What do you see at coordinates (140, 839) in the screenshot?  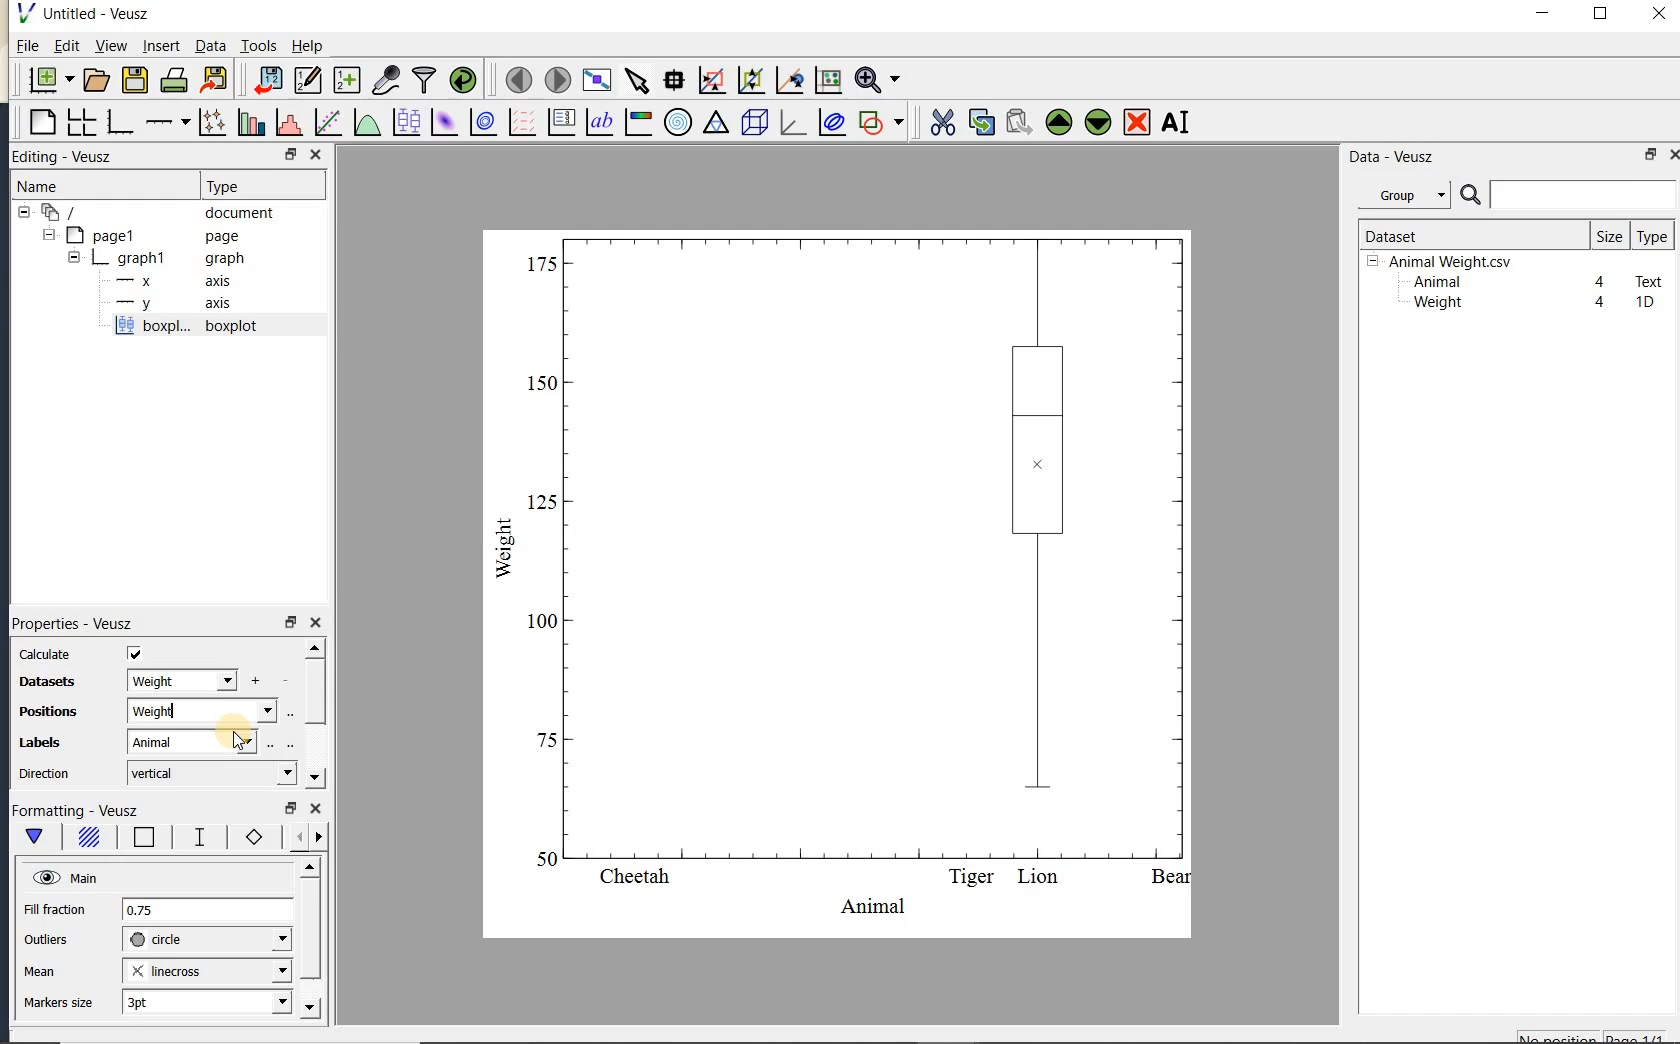 I see `box border` at bounding box center [140, 839].